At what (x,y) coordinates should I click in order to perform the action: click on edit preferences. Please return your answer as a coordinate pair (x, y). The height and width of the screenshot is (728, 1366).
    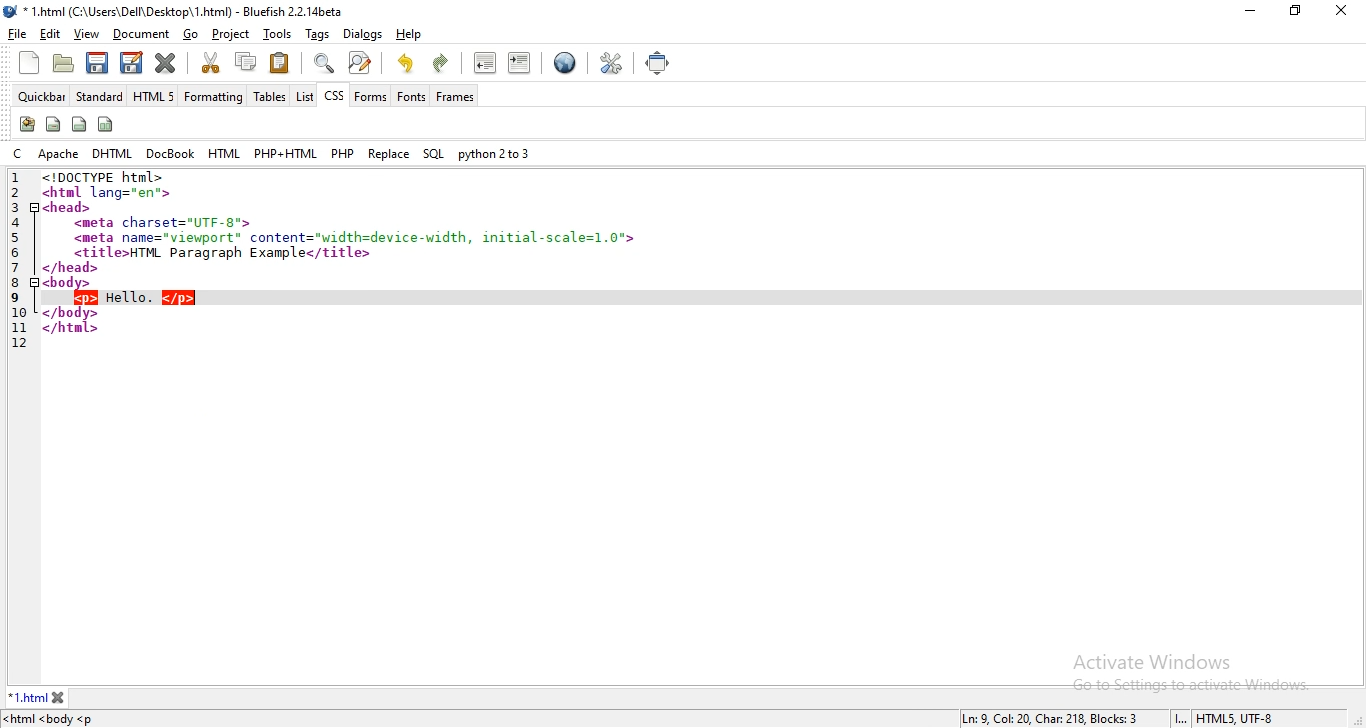
    Looking at the image, I should click on (608, 63).